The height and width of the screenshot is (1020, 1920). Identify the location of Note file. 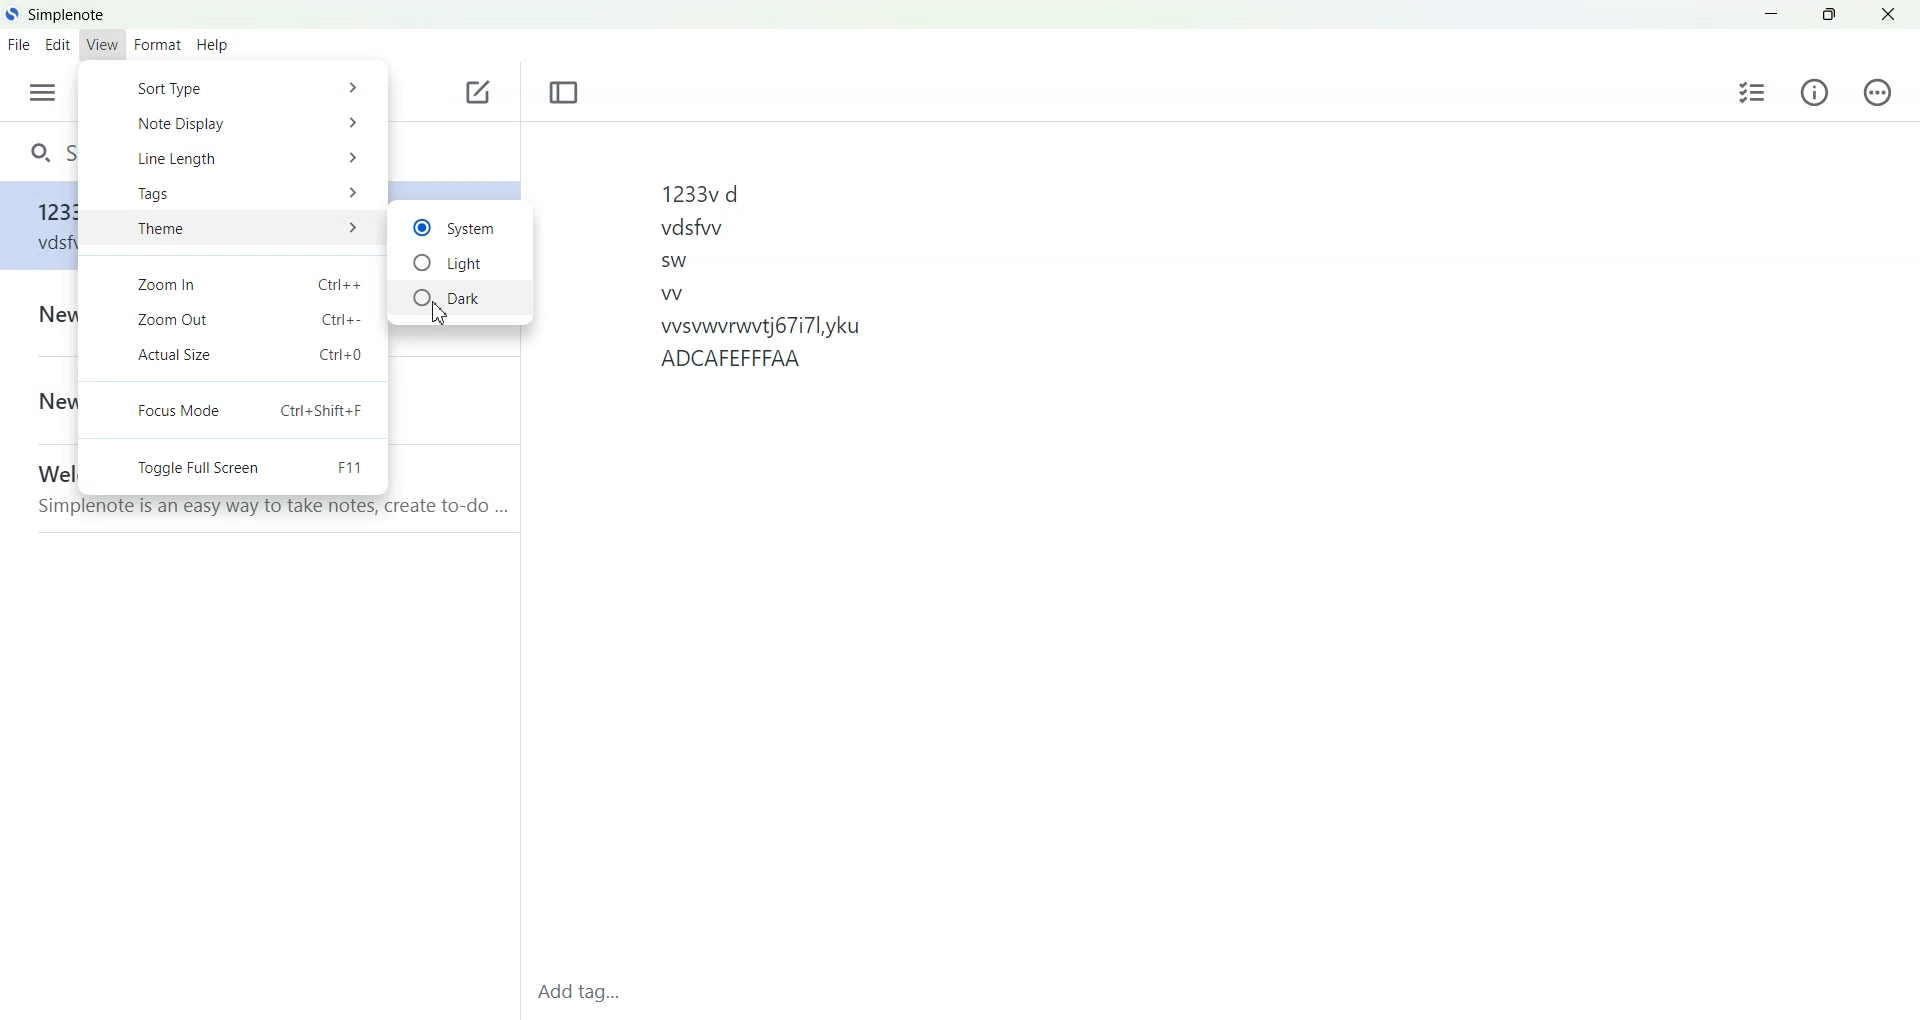
(43, 230).